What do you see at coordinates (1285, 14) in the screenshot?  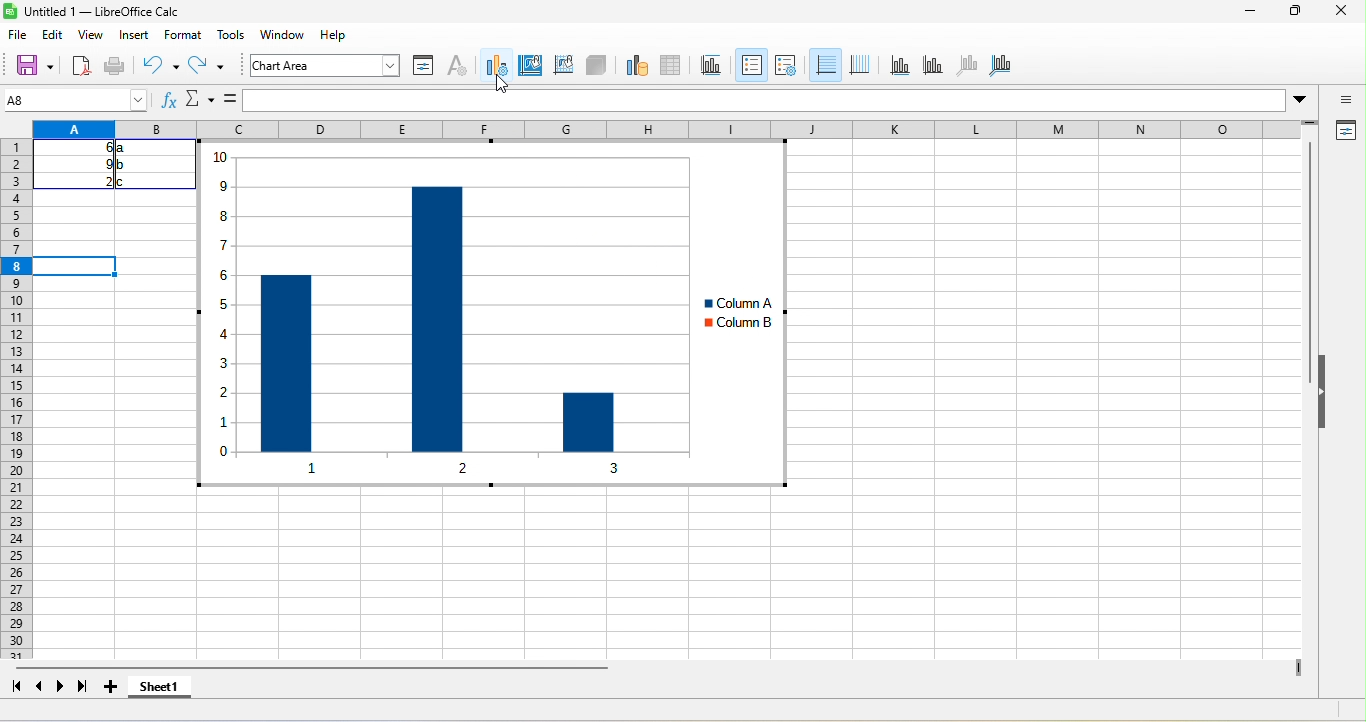 I see `maximize` at bounding box center [1285, 14].